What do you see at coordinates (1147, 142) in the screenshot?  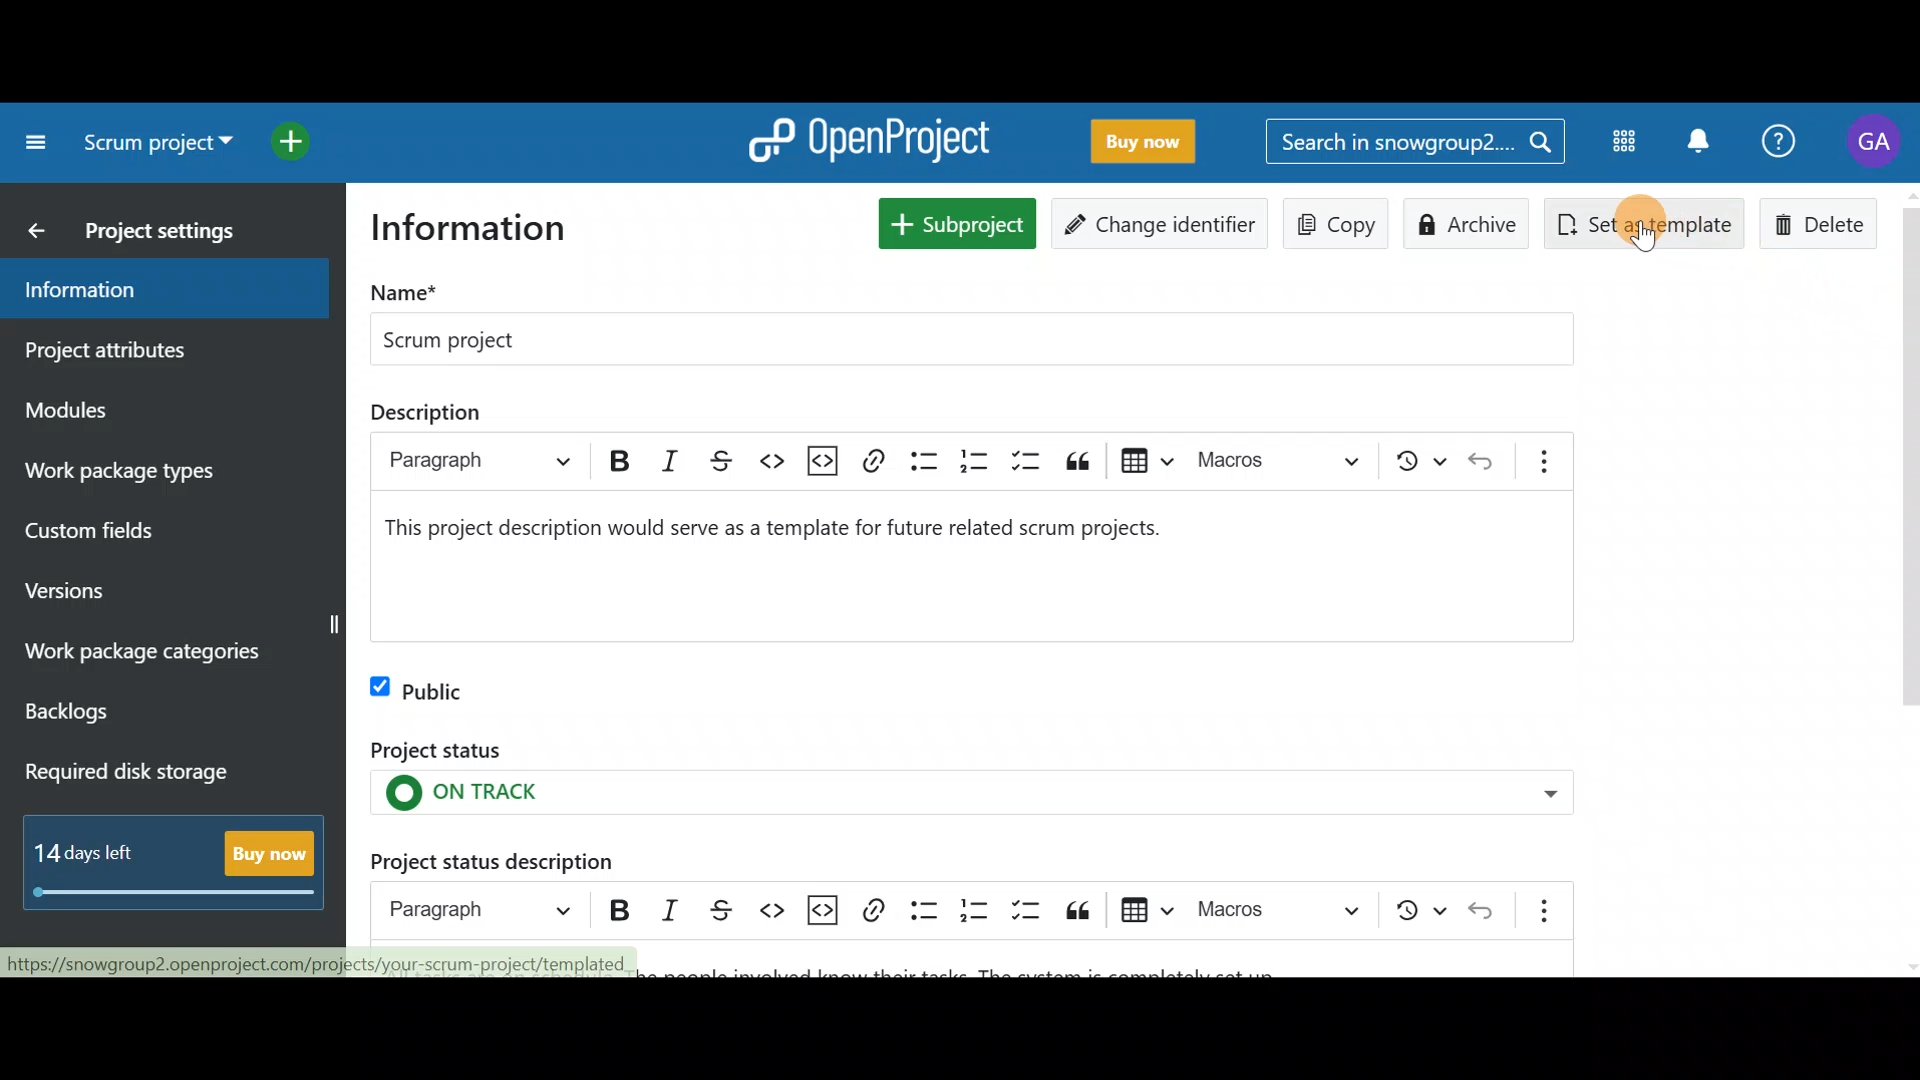 I see `Buy now` at bounding box center [1147, 142].